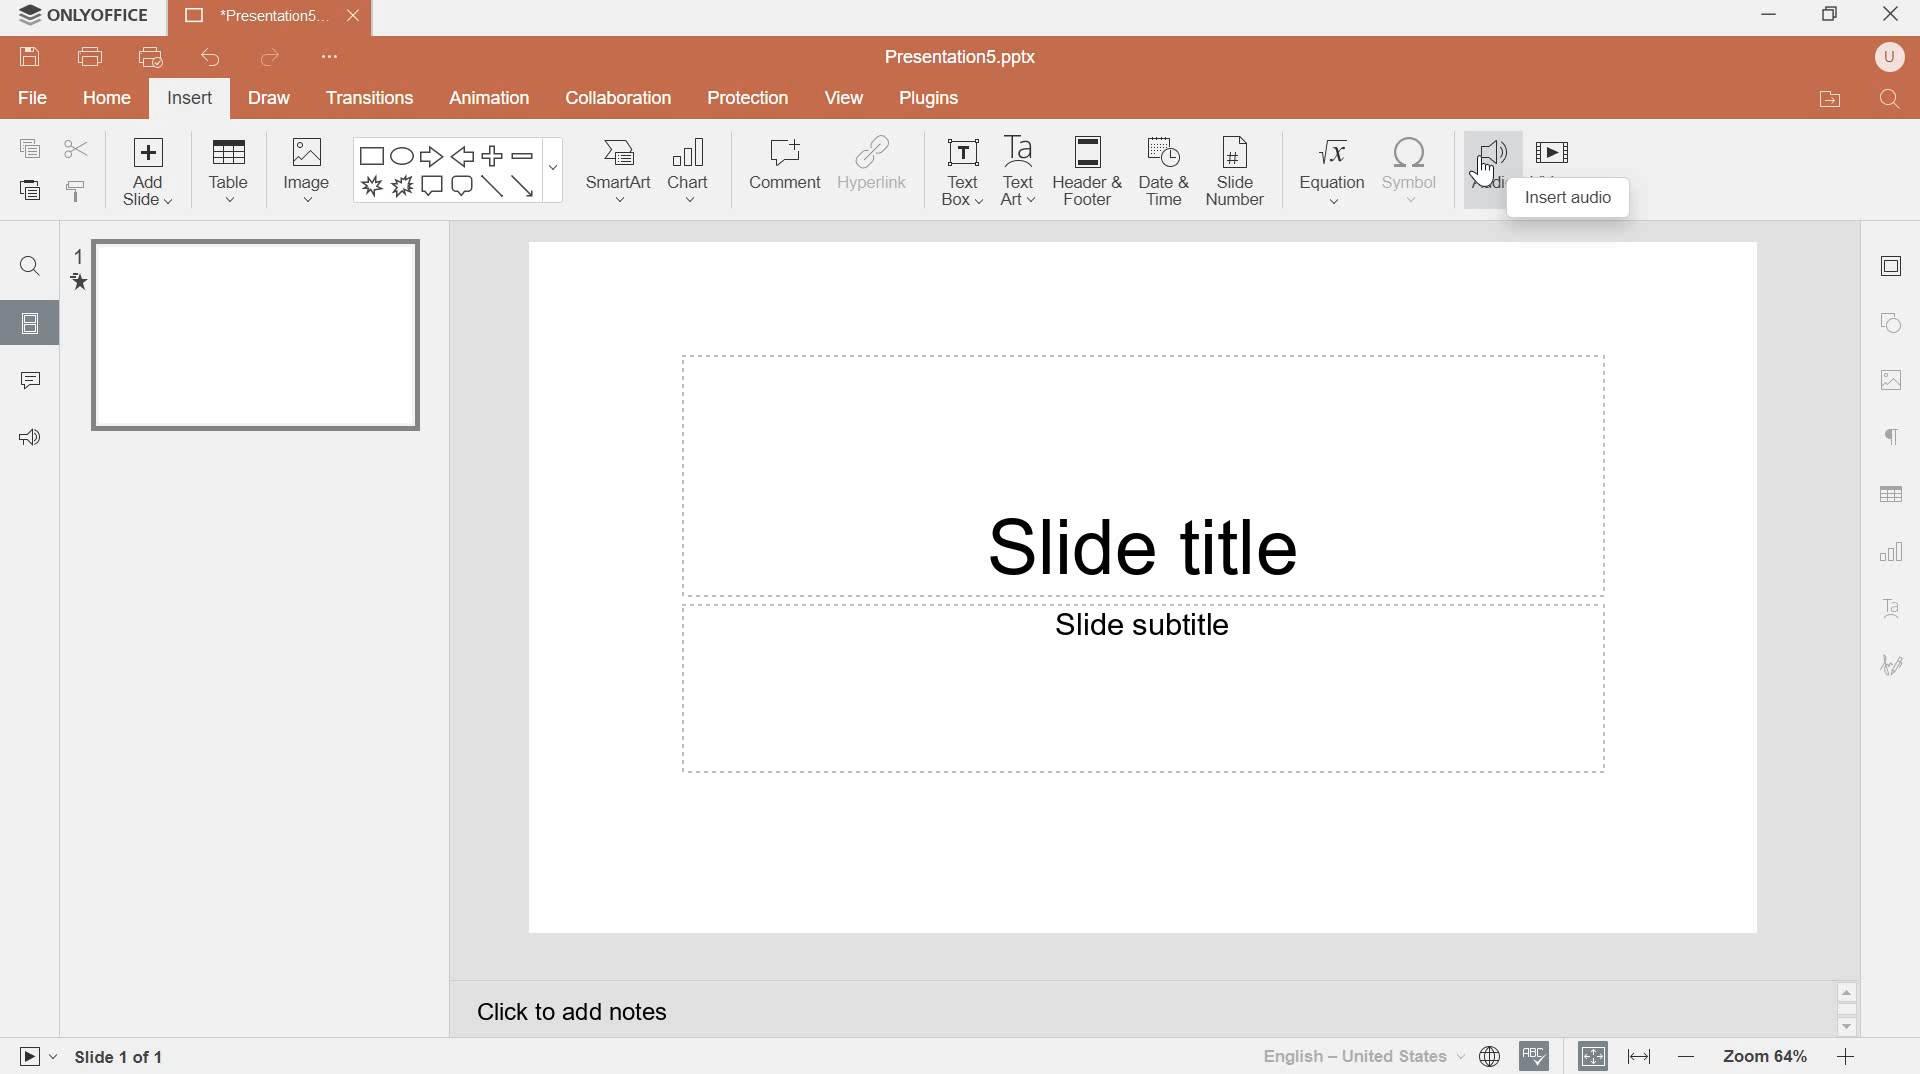 The width and height of the screenshot is (1920, 1074). Describe the element at coordinates (750, 99) in the screenshot. I see `Protection` at that location.